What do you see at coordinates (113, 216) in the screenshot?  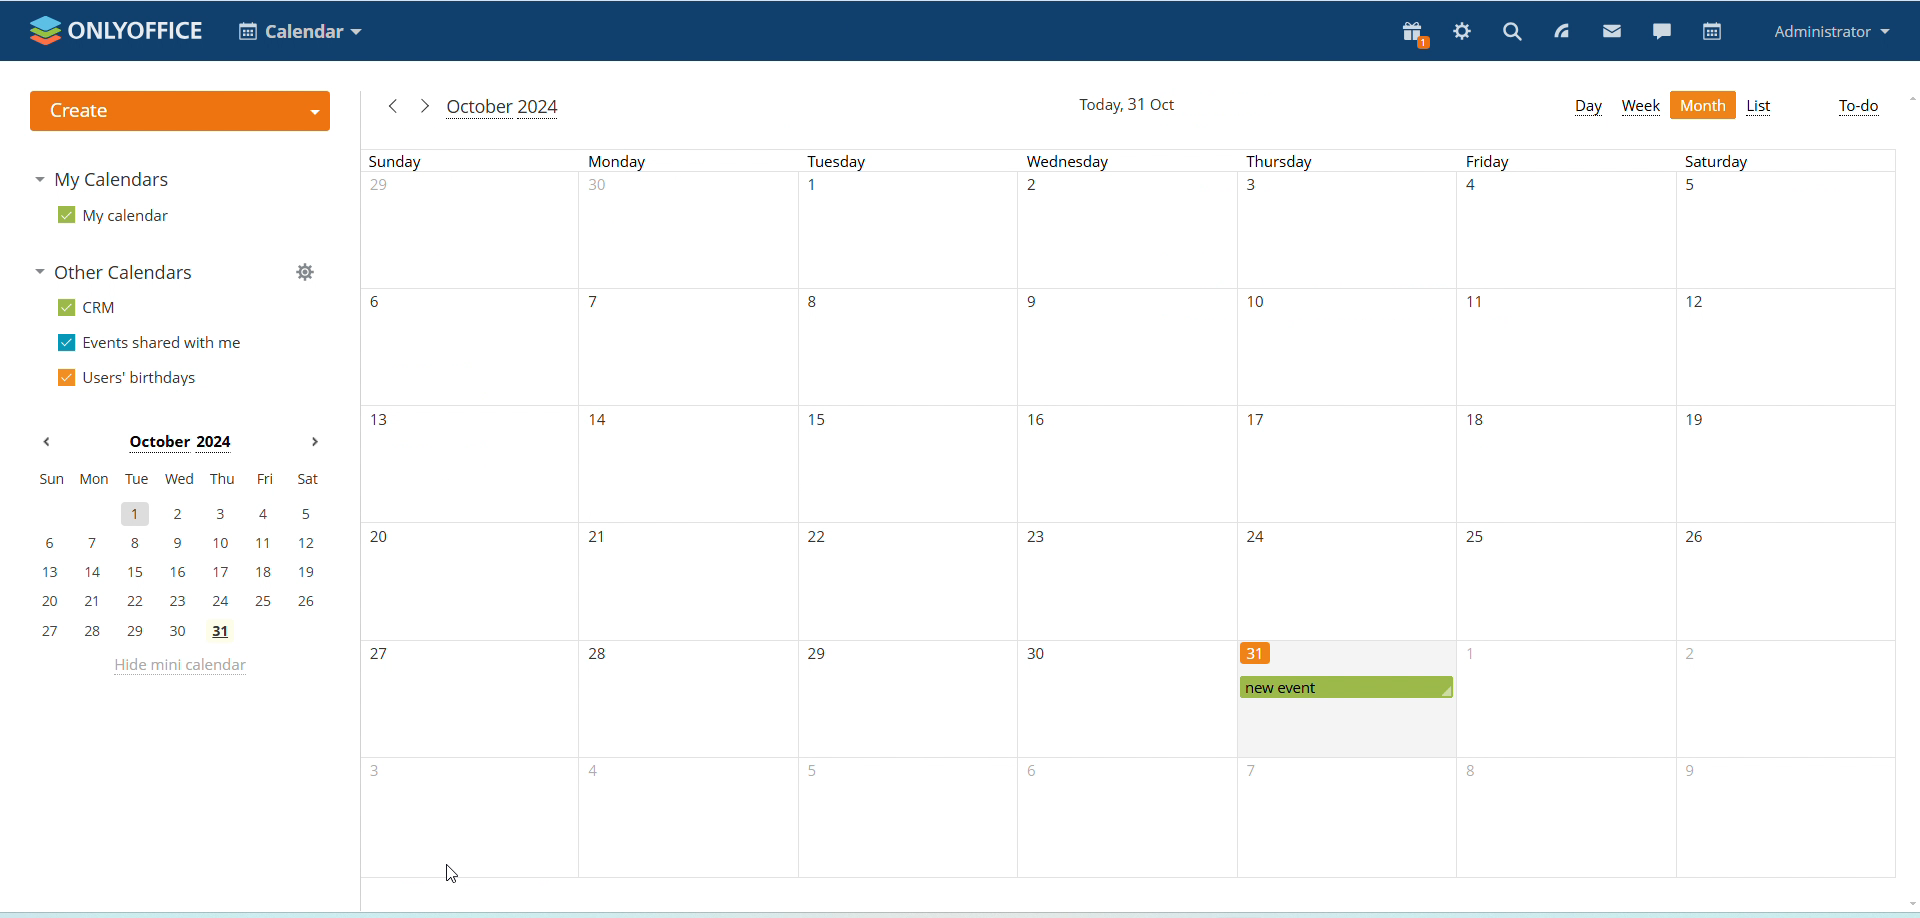 I see `my calendar` at bounding box center [113, 216].